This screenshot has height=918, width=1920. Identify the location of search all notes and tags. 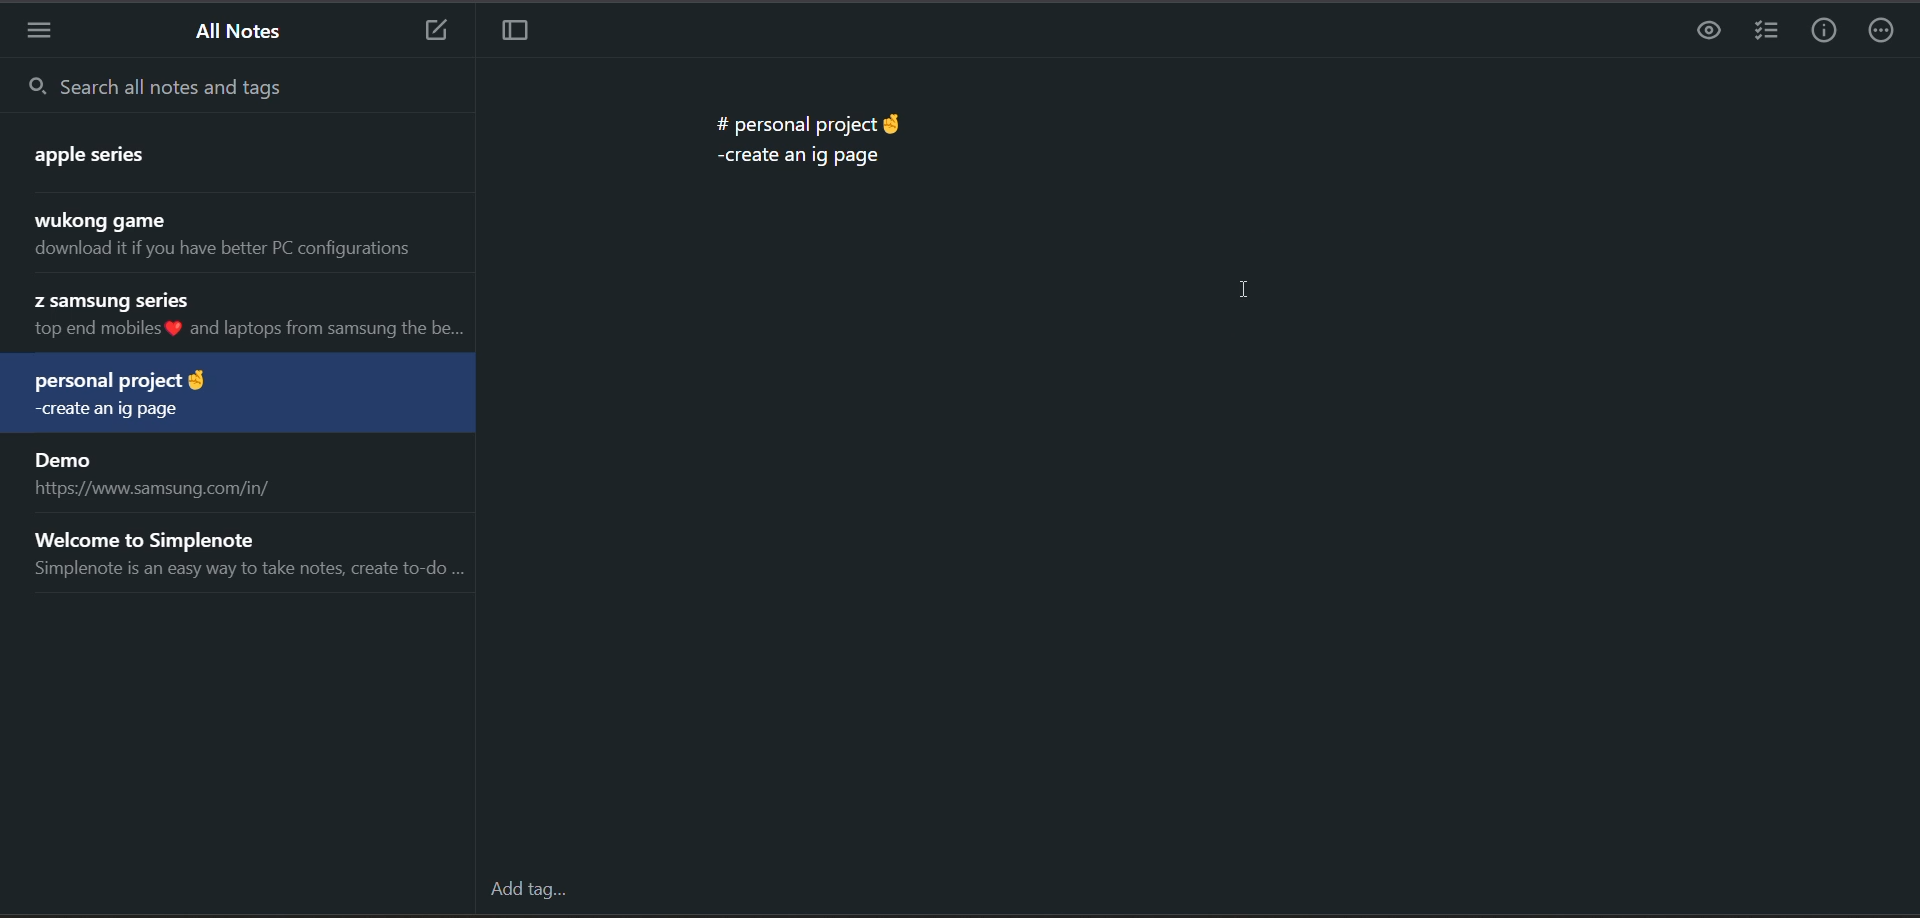
(247, 91).